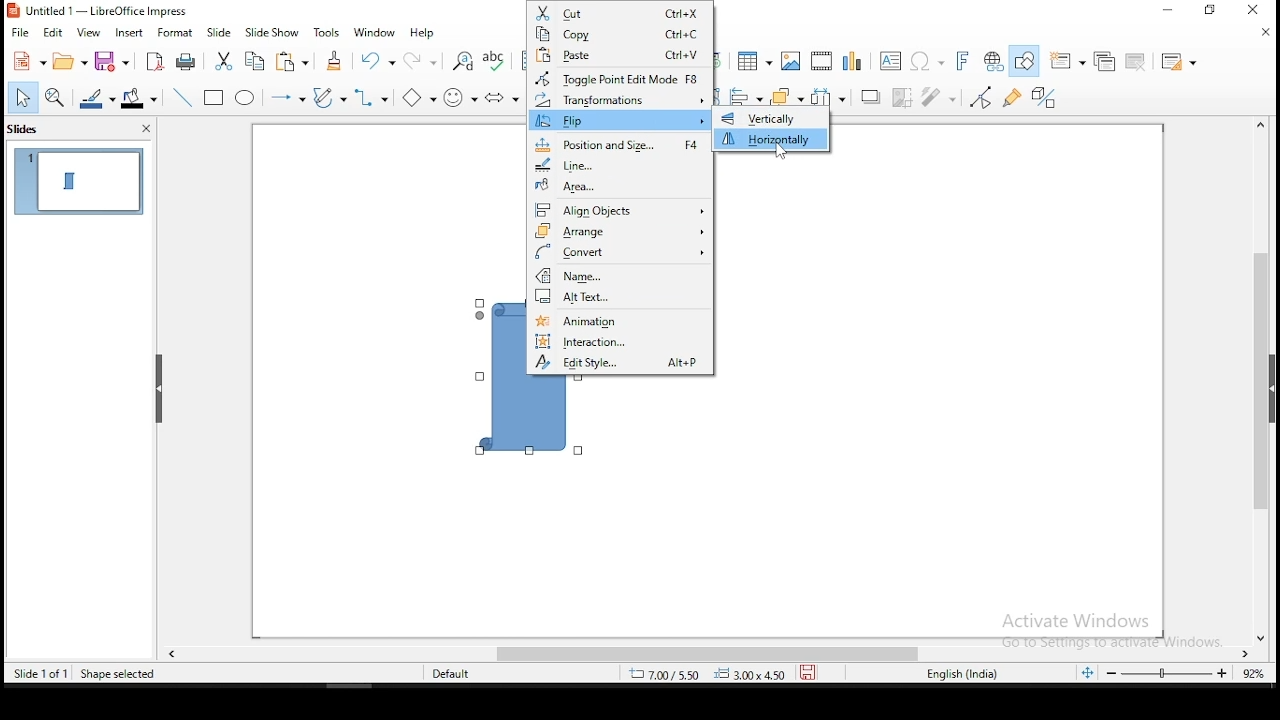 The width and height of the screenshot is (1280, 720). What do you see at coordinates (28, 61) in the screenshot?
I see `new` at bounding box center [28, 61].